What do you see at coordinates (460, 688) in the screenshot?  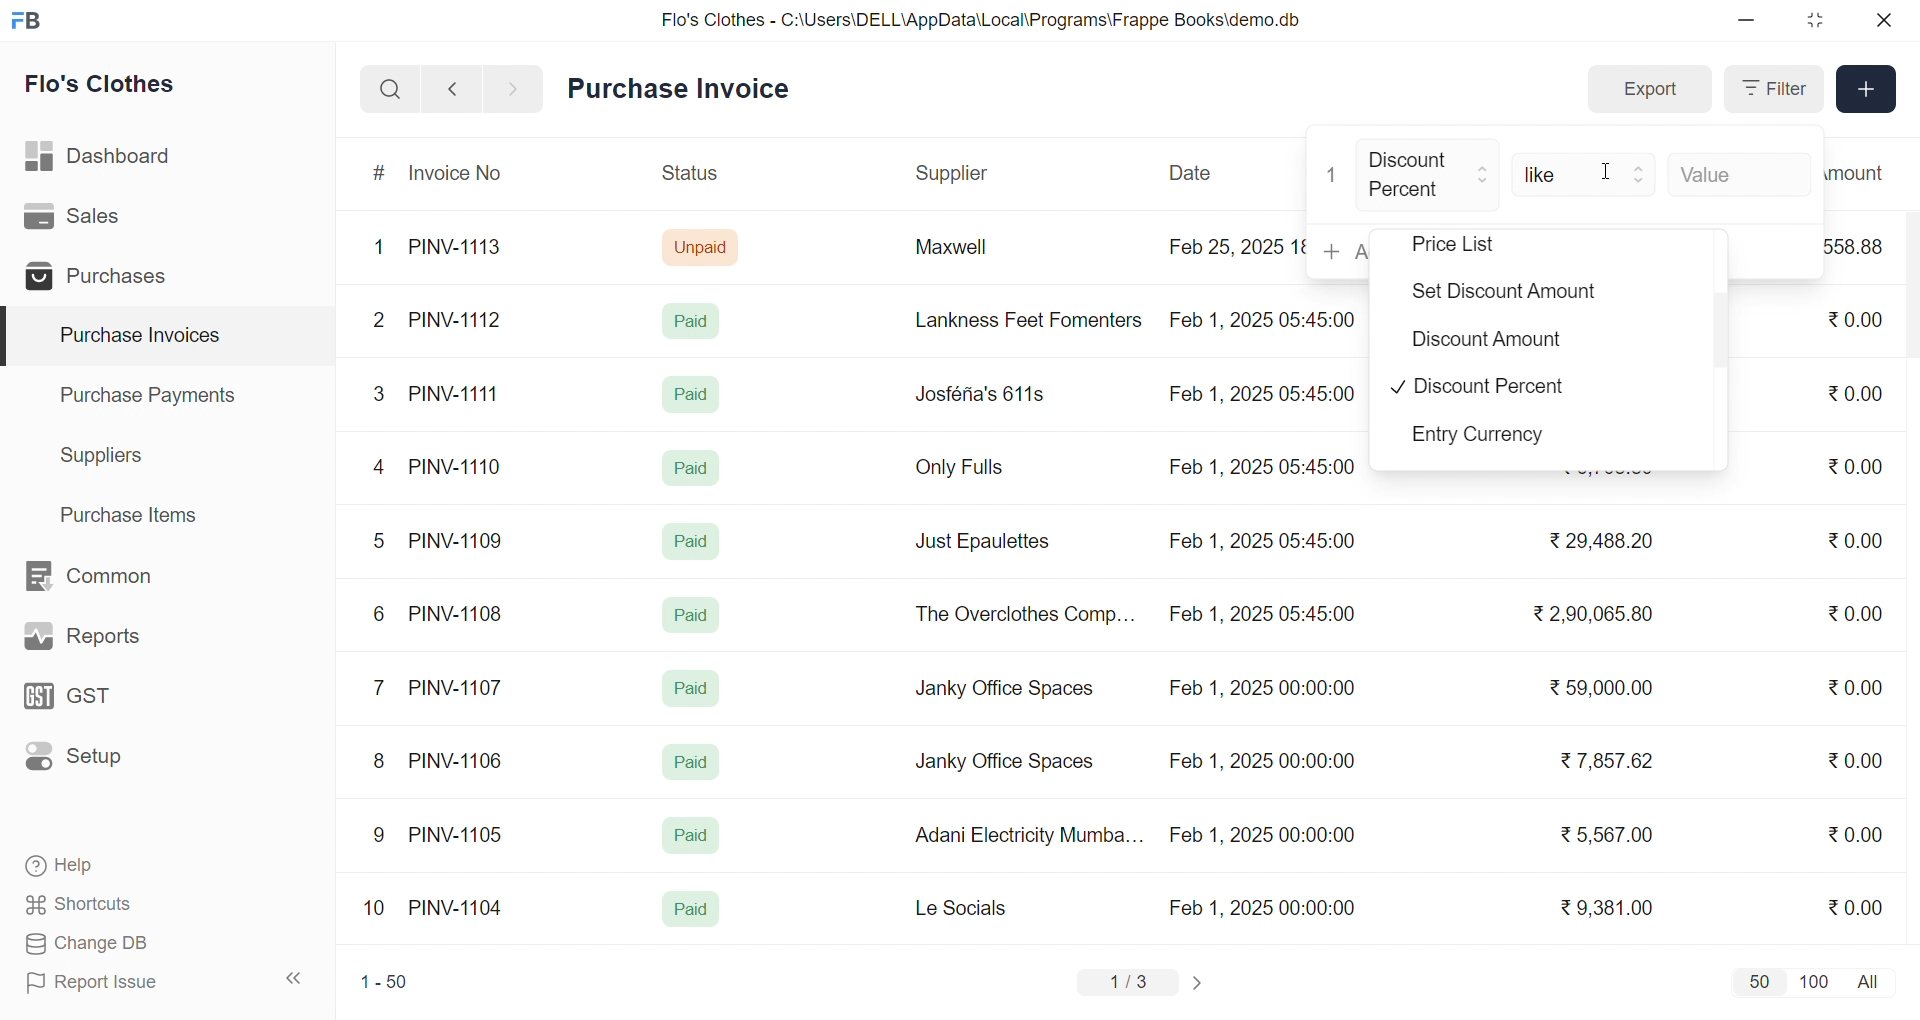 I see `PINV-1107` at bounding box center [460, 688].